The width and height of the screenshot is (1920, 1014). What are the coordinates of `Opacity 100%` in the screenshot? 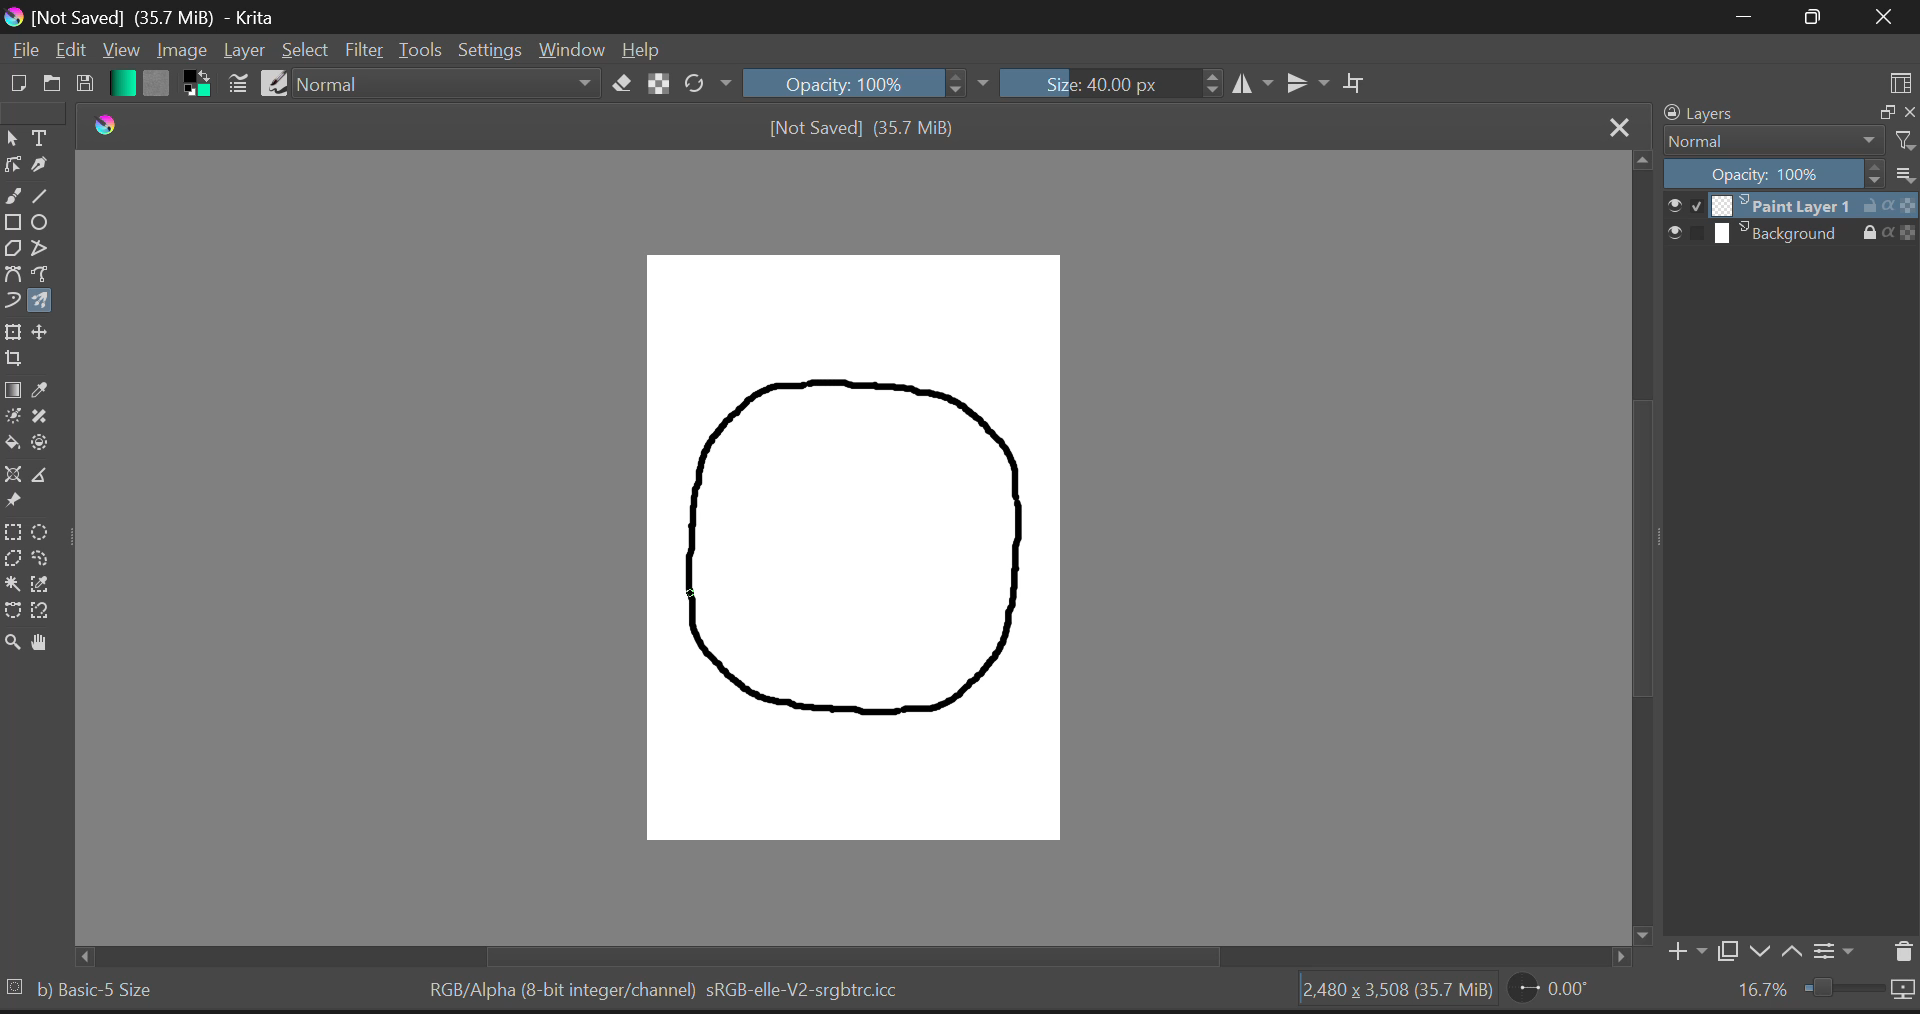 It's located at (866, 83).